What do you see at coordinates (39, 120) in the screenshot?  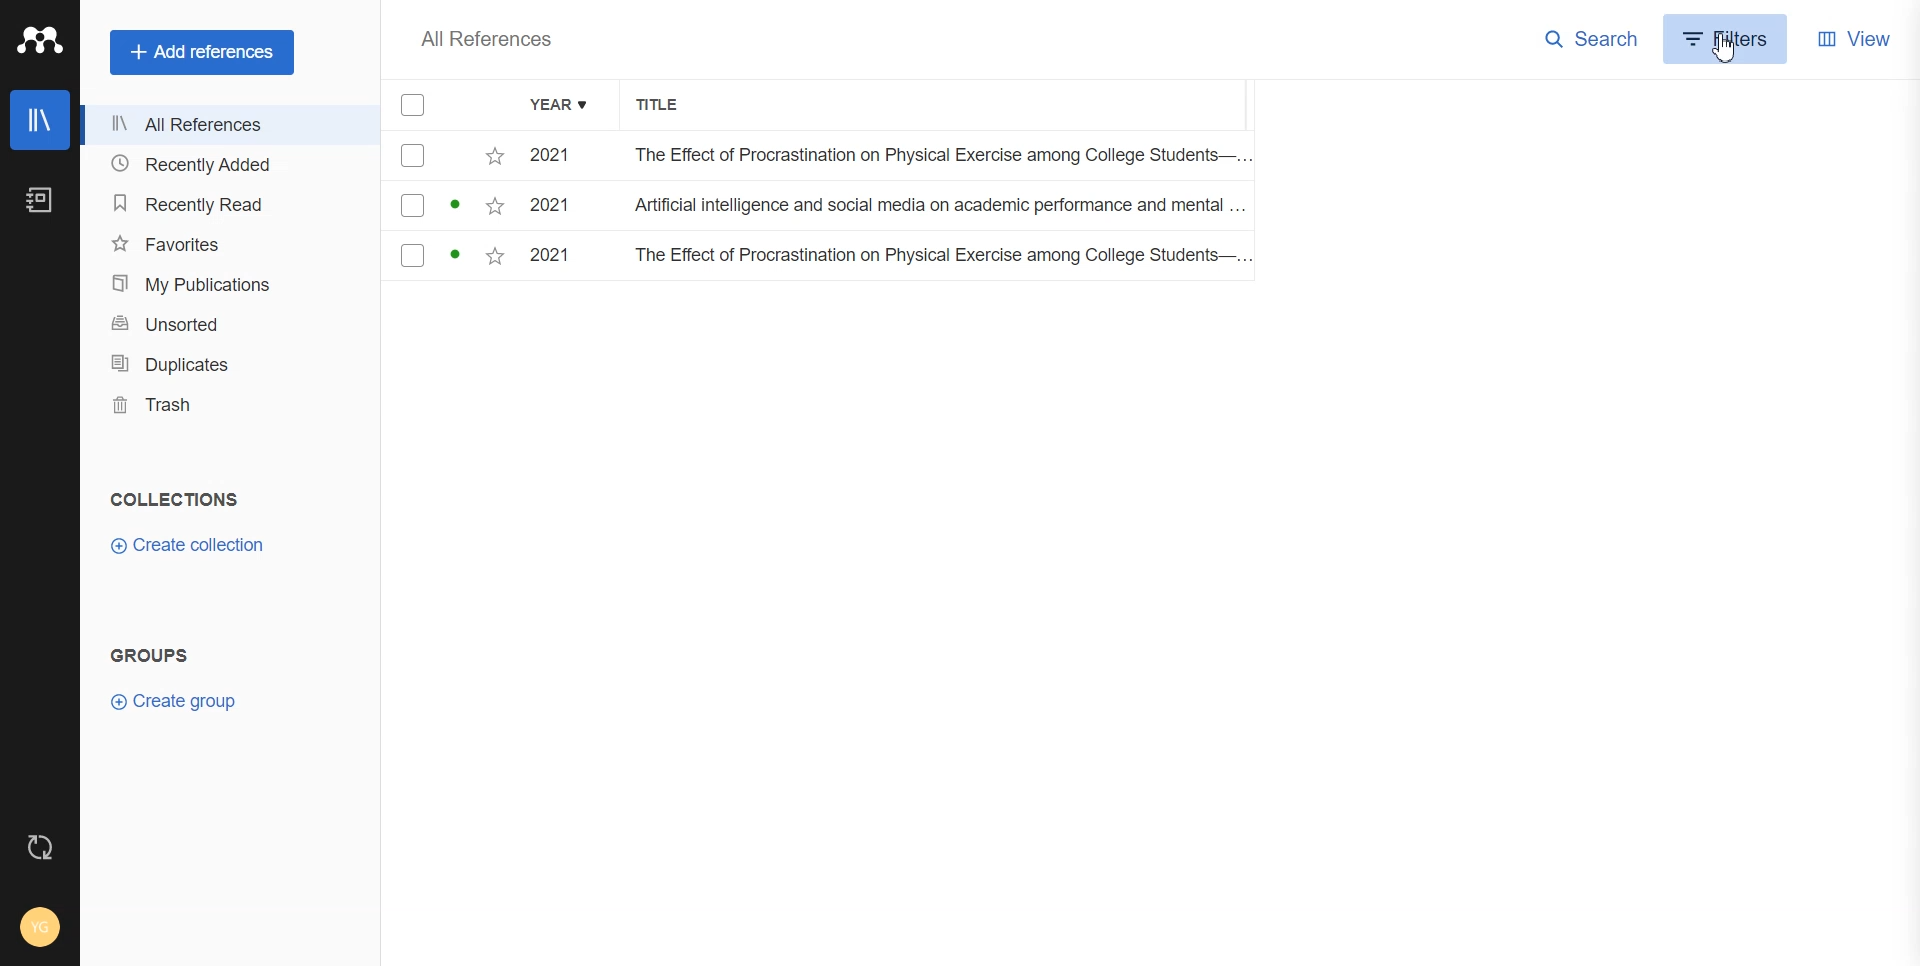 I see `Library` at bounding box center [39, 120].